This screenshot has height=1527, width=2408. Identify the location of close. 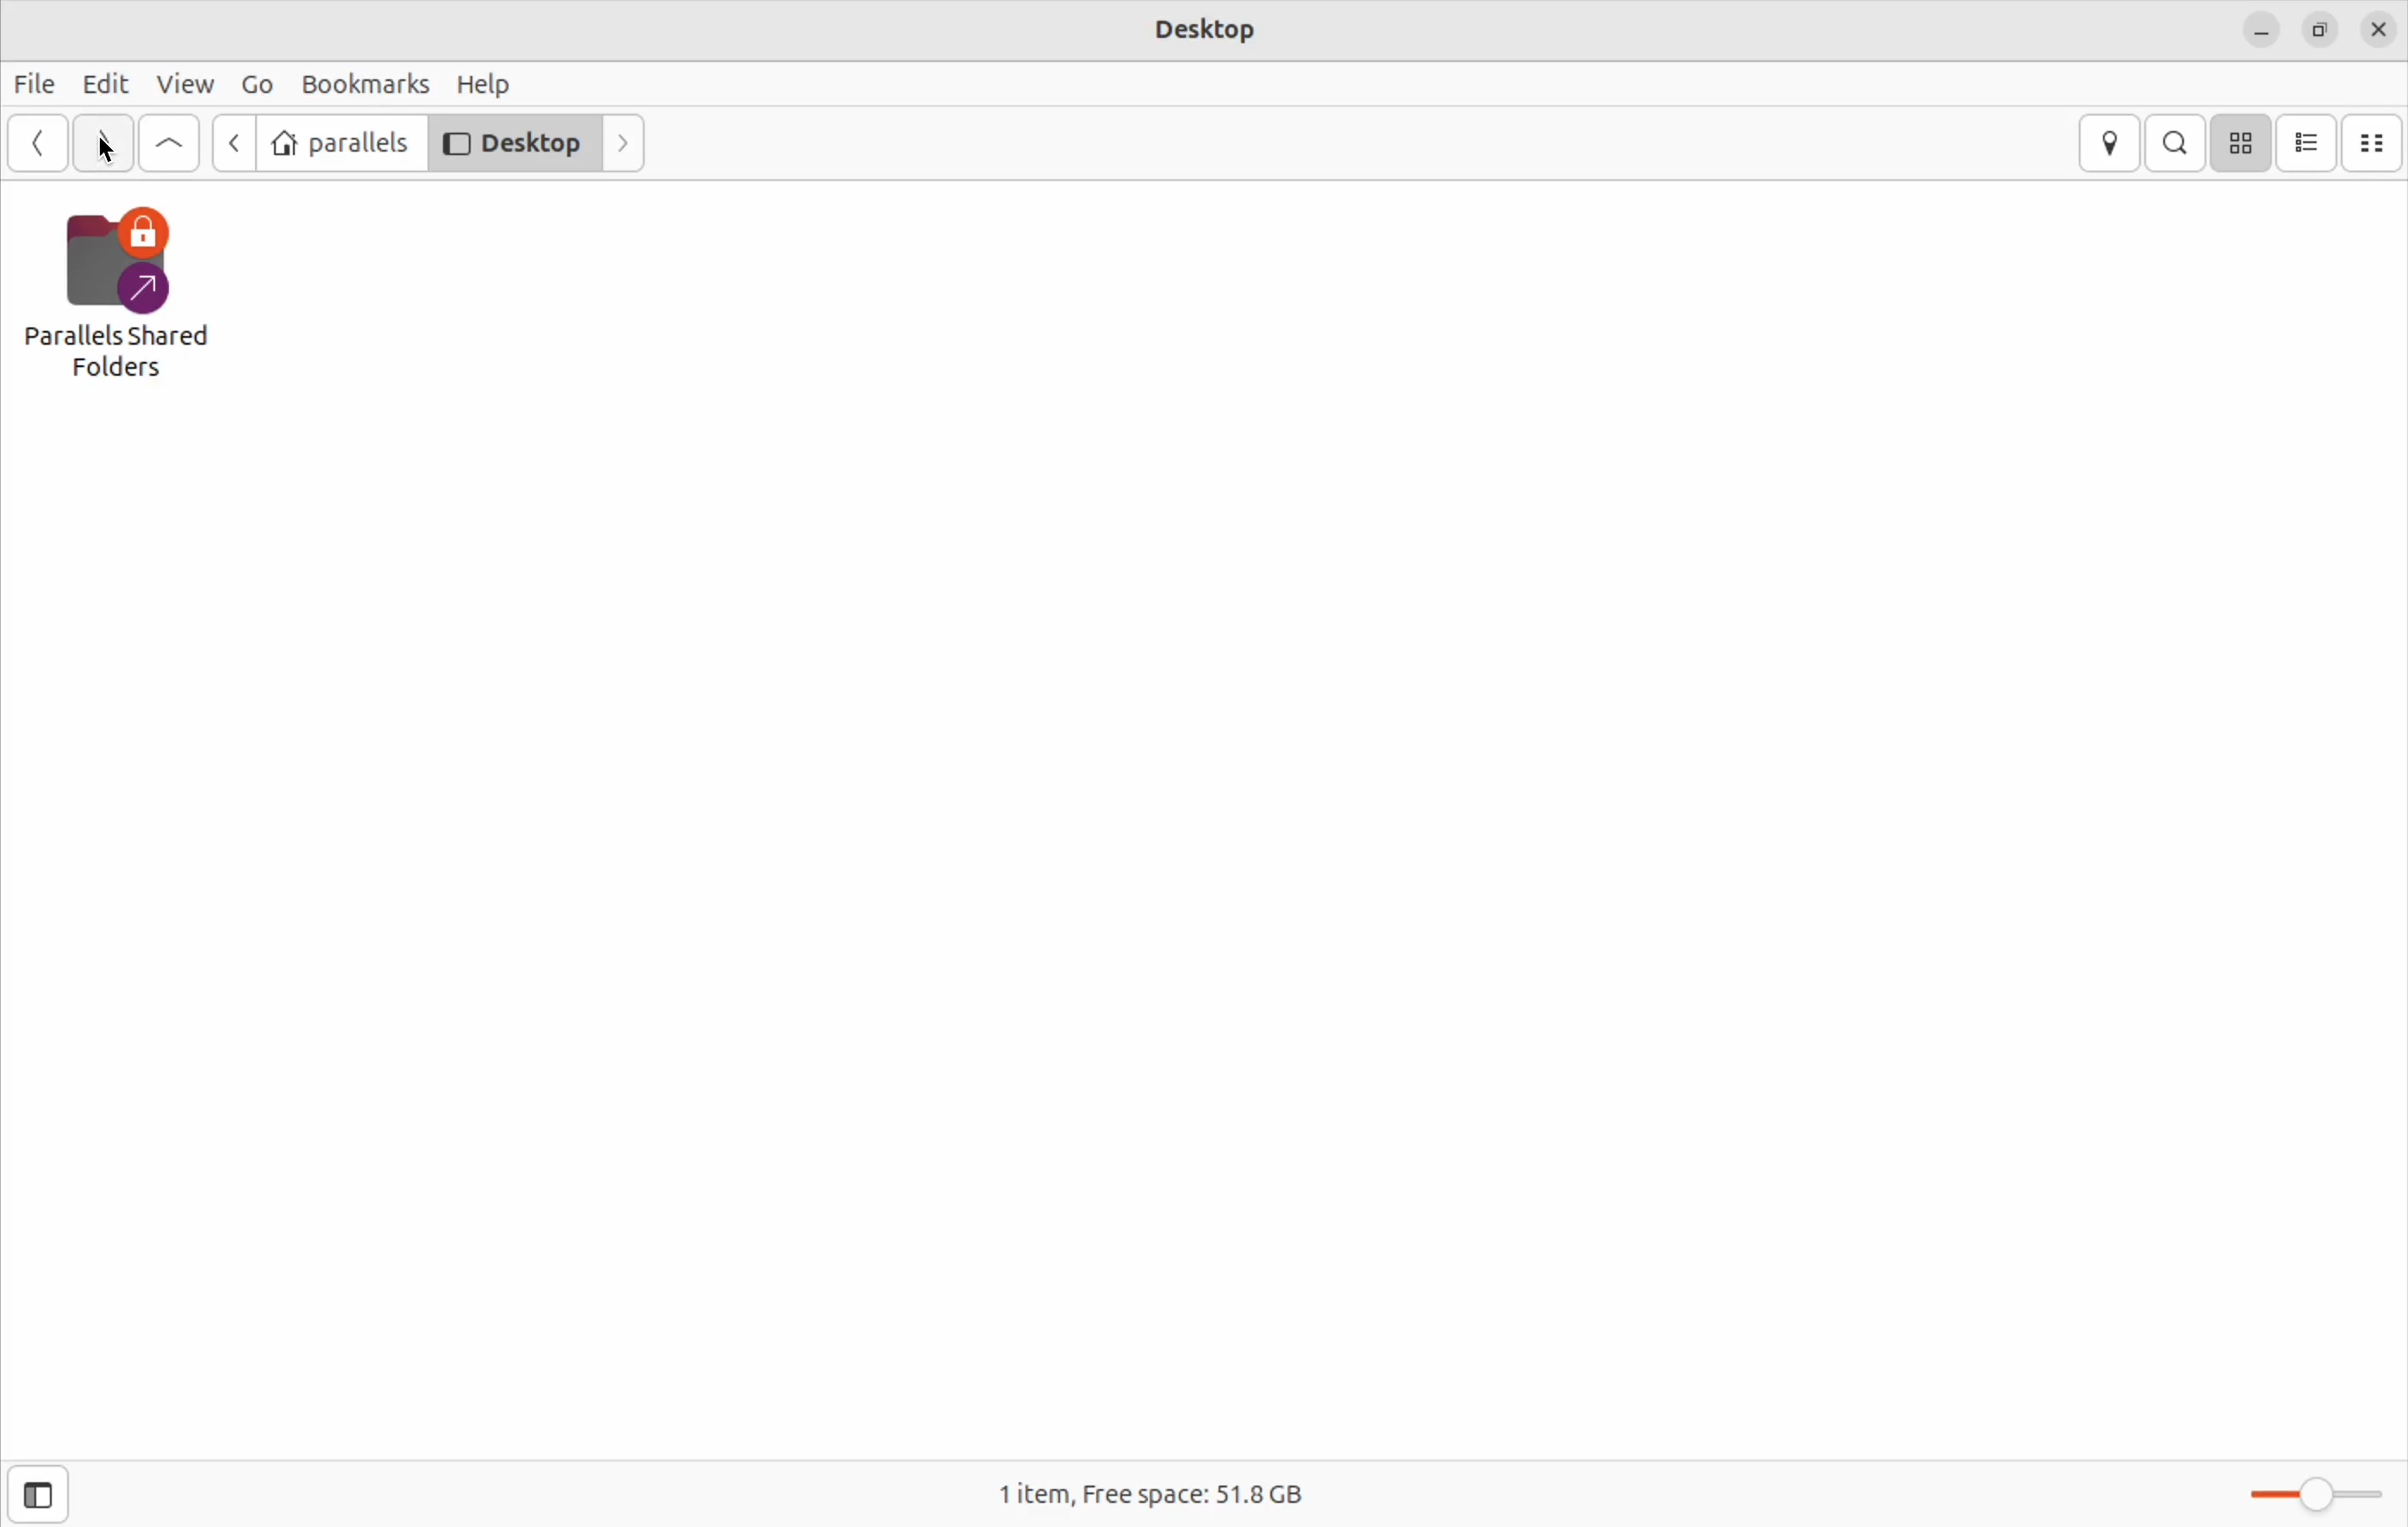
(2380, 28).